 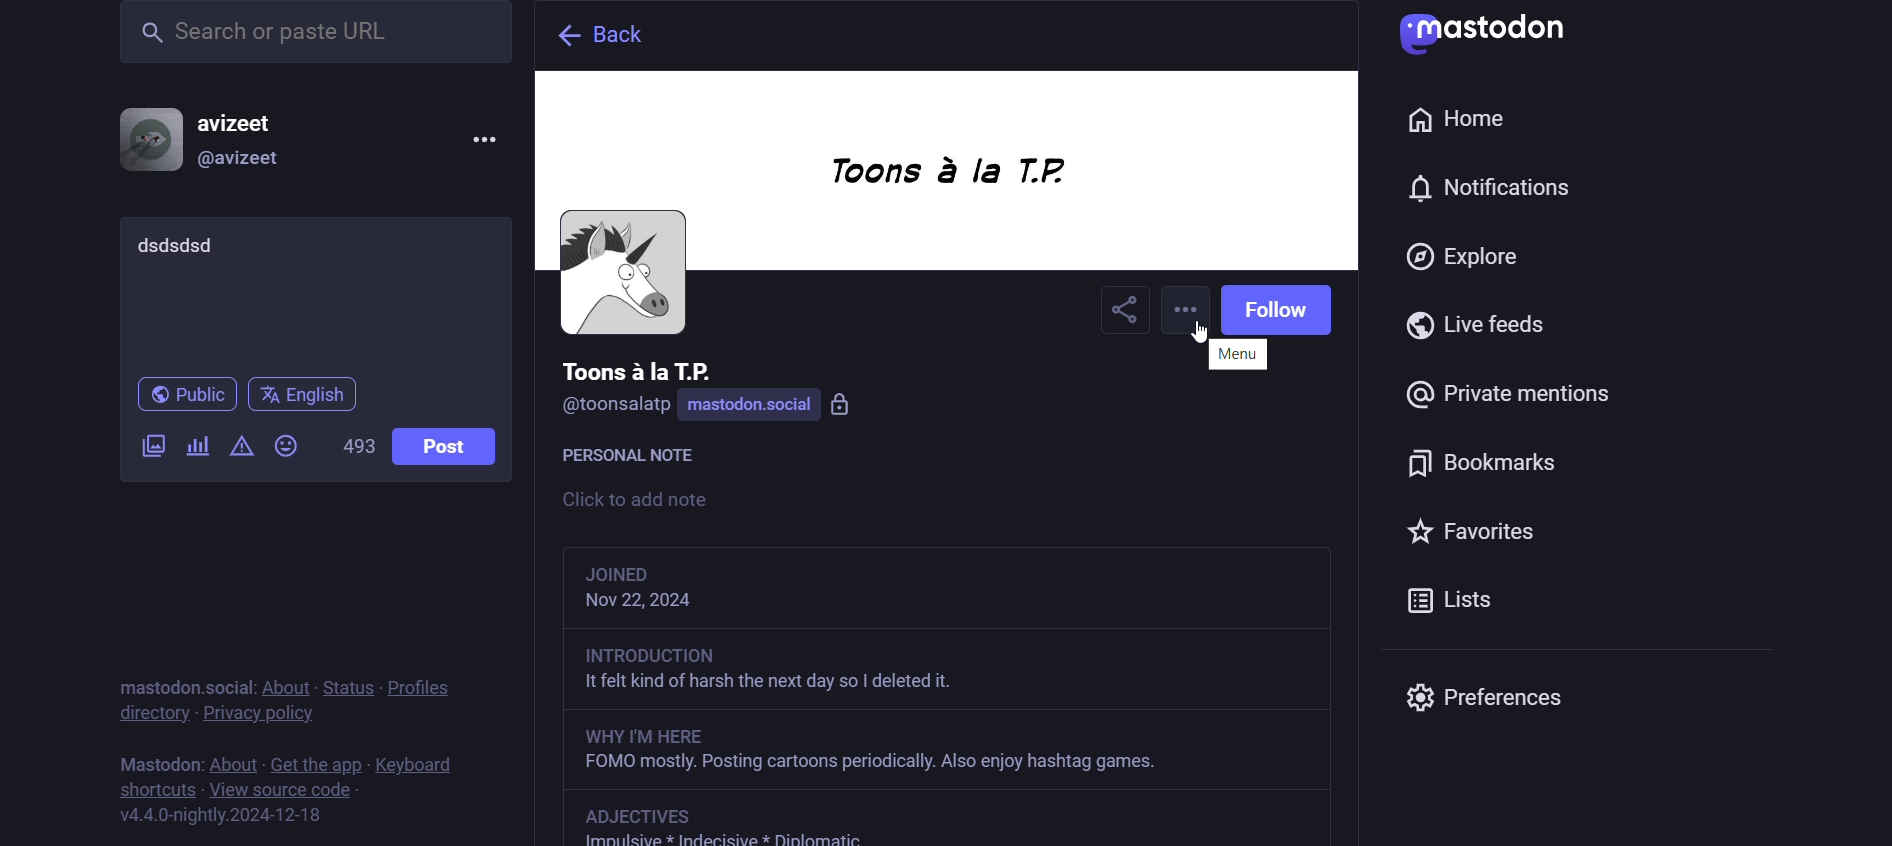 I want to click on username, so click(x=251, y=120).